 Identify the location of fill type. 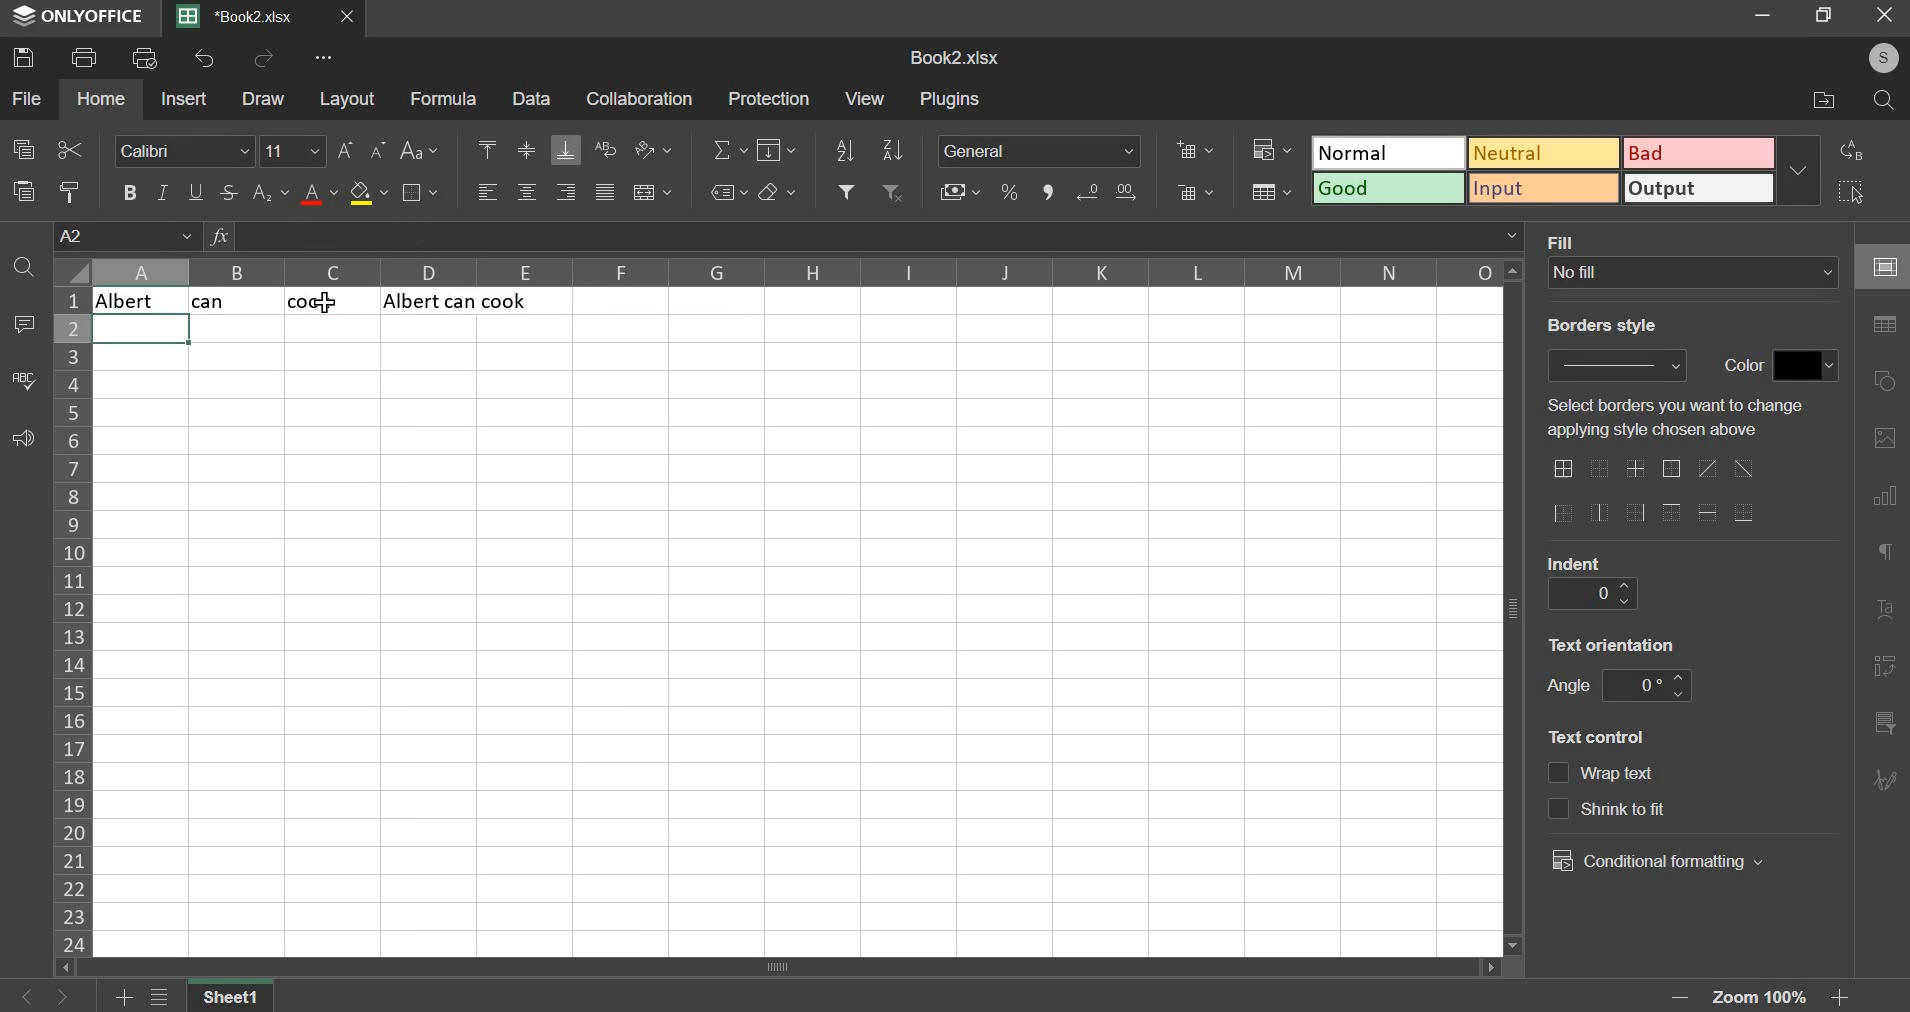
(1693, 273).